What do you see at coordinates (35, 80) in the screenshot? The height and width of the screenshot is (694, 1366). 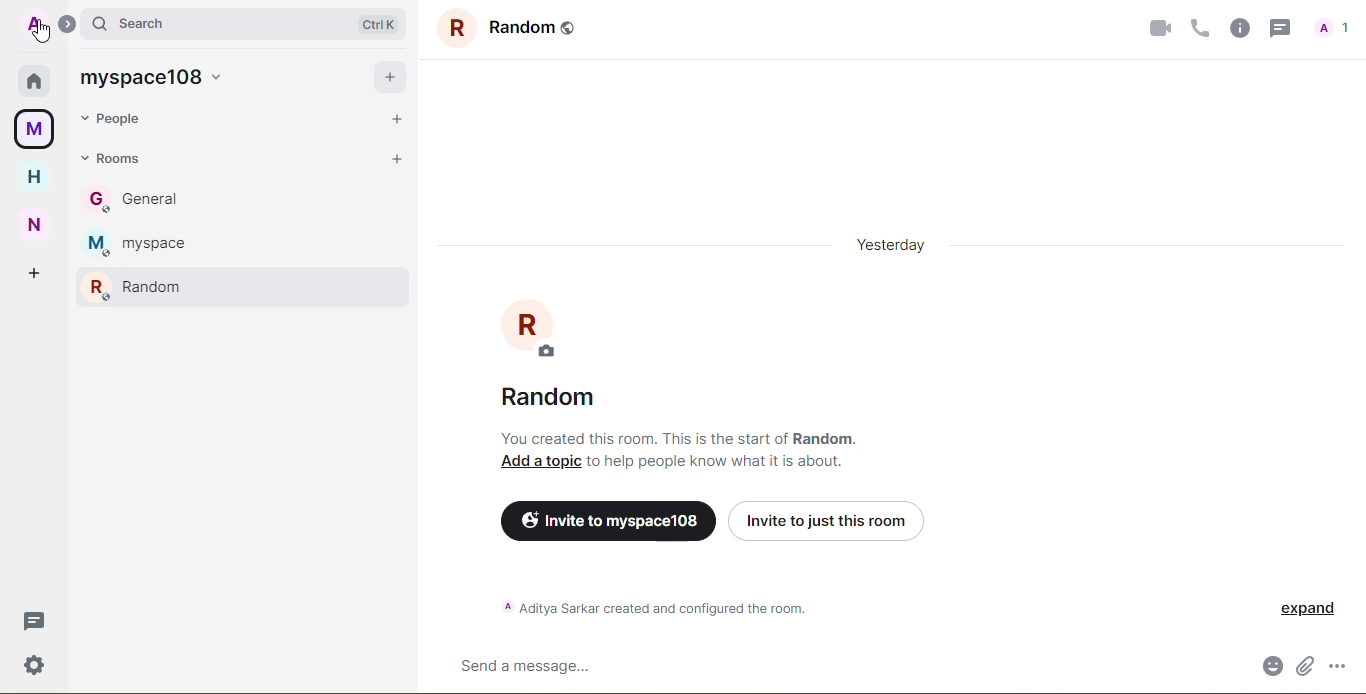 I see `home` at bounding box center [35, 80].